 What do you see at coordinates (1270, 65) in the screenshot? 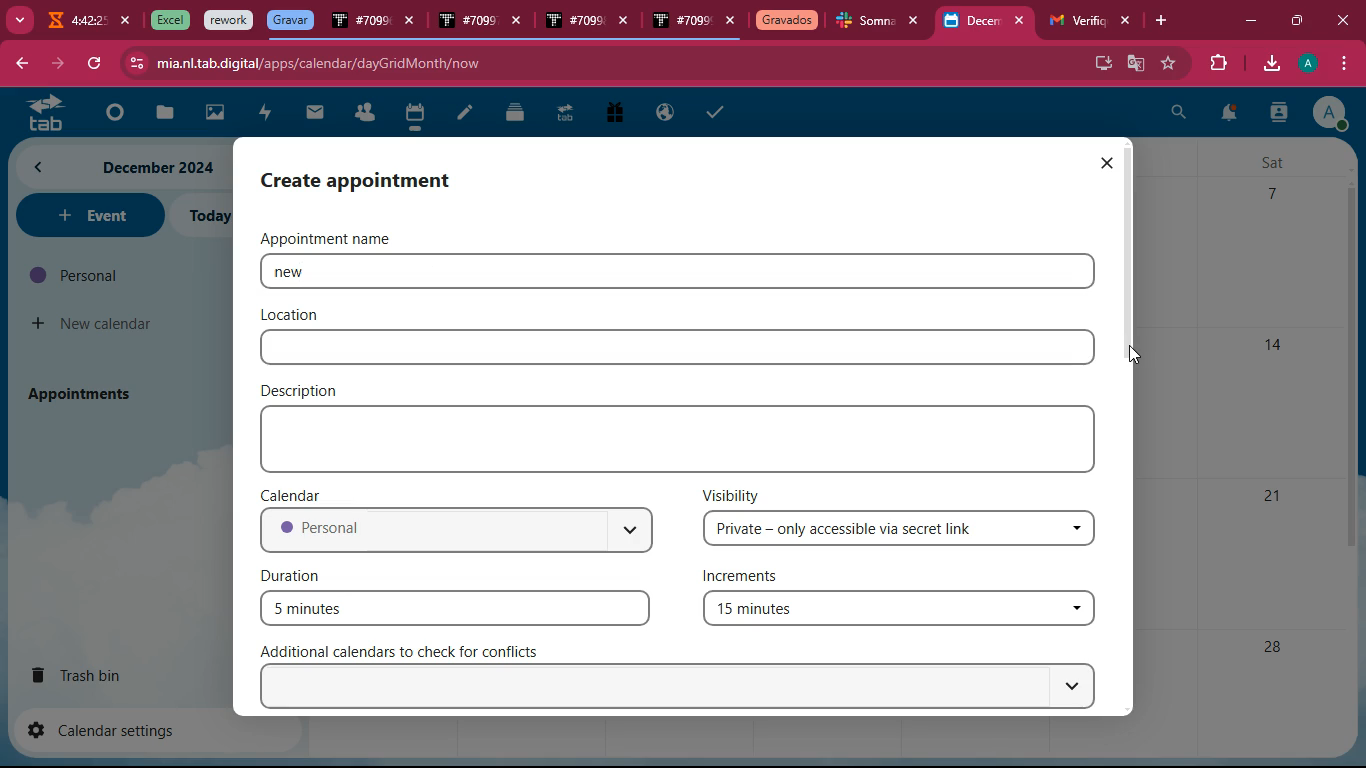
I see `download` at bounding box center [1270, 65].